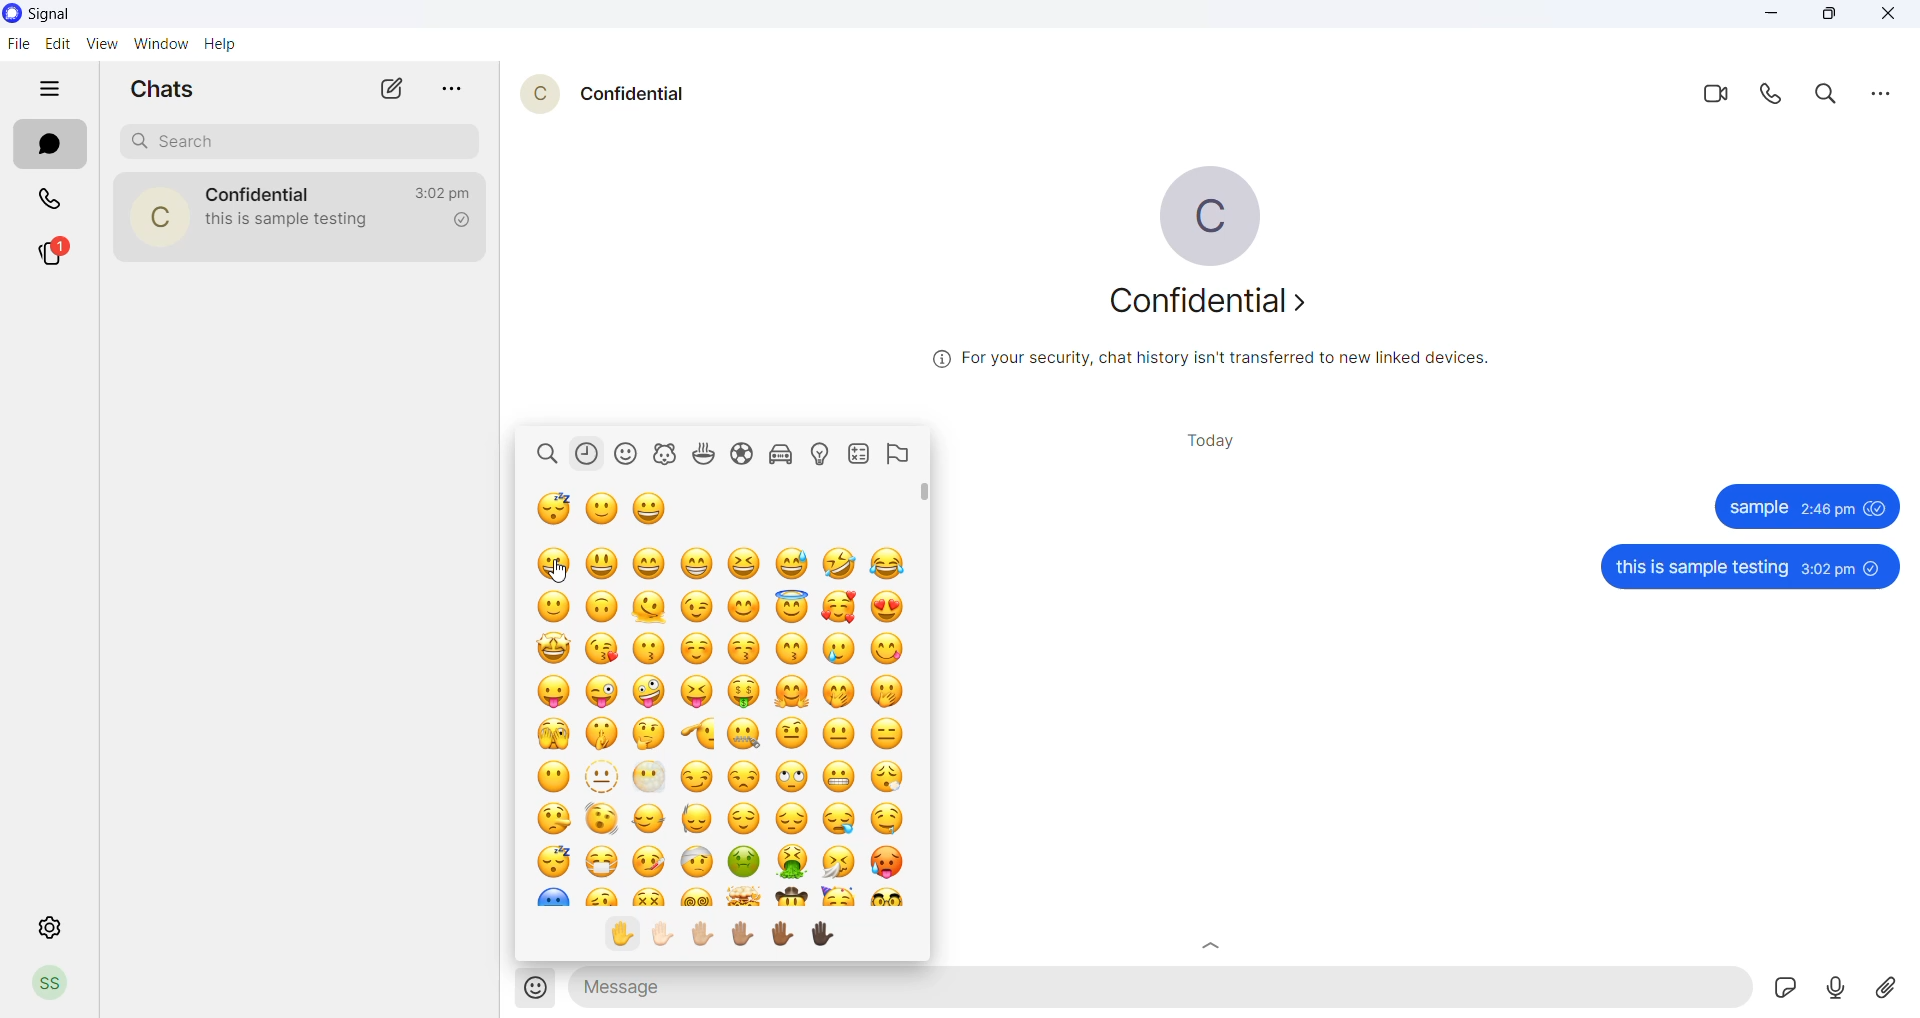  I want to click on read recipient, so click(463, 222).